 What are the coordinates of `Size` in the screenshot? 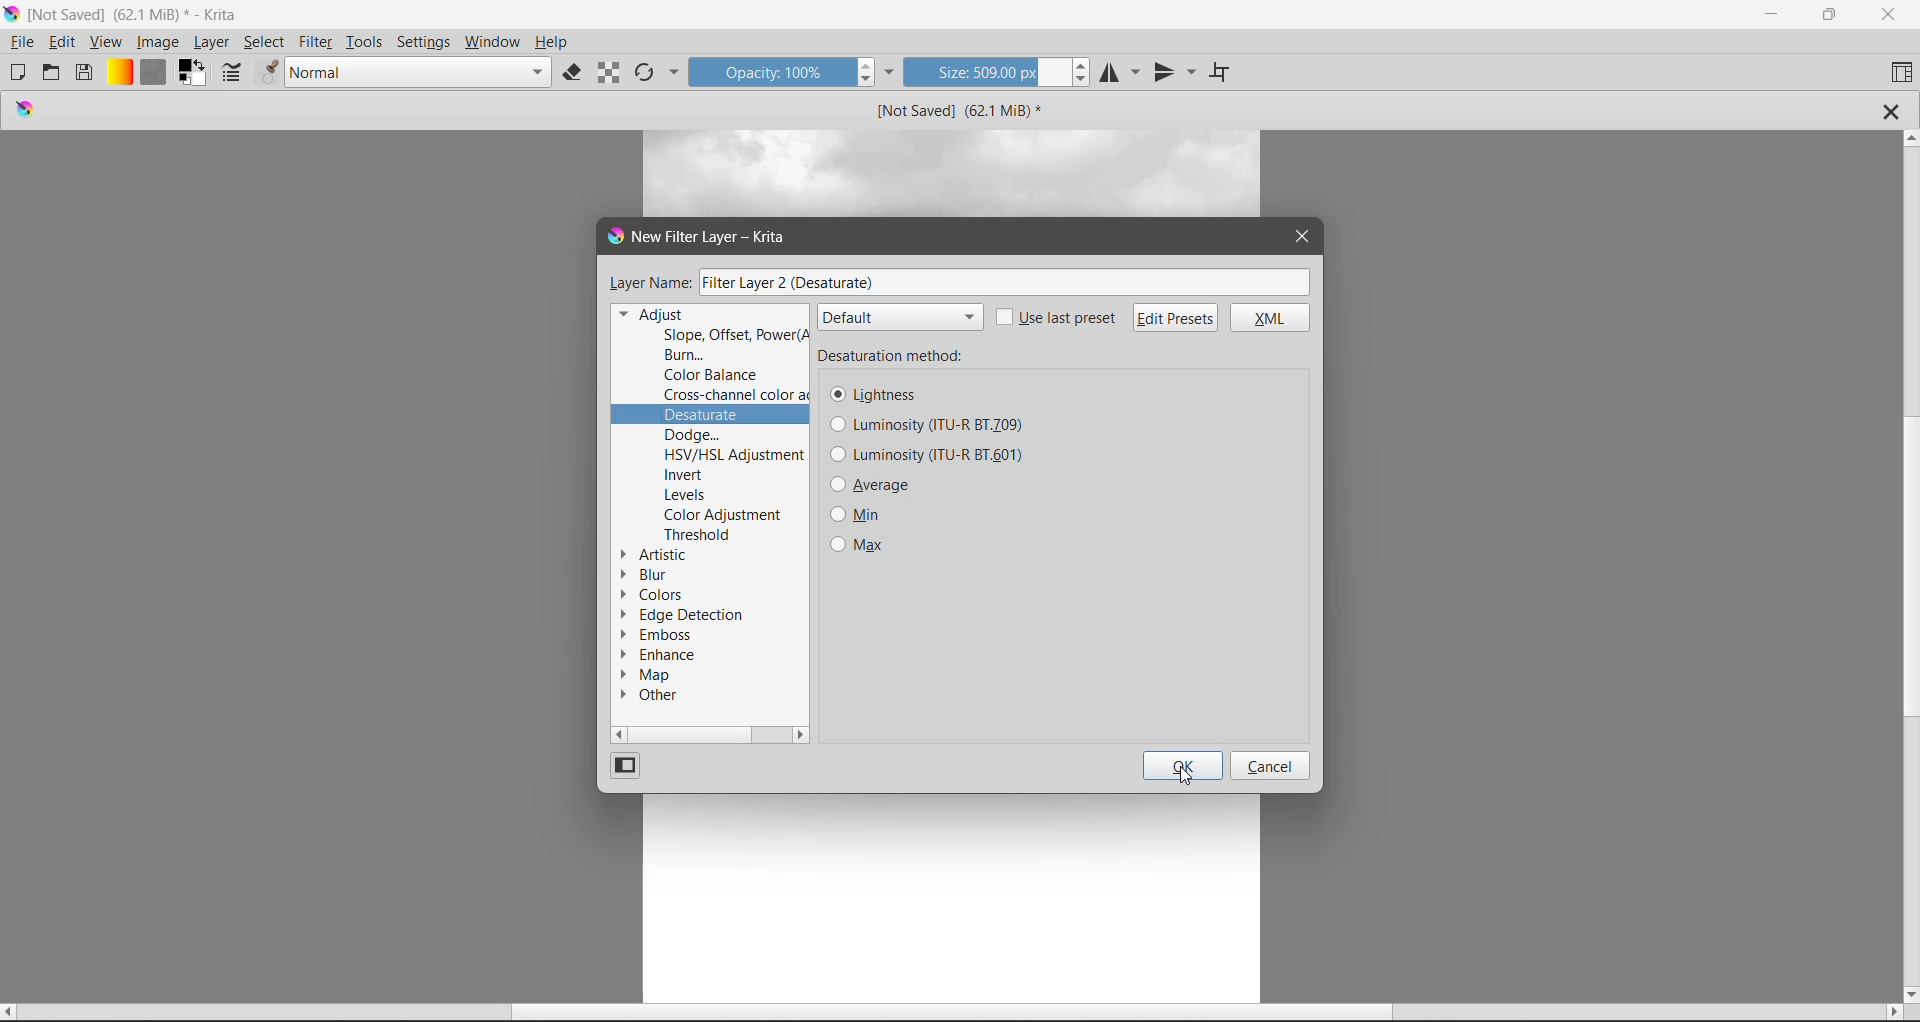 It's located at (986, 73).